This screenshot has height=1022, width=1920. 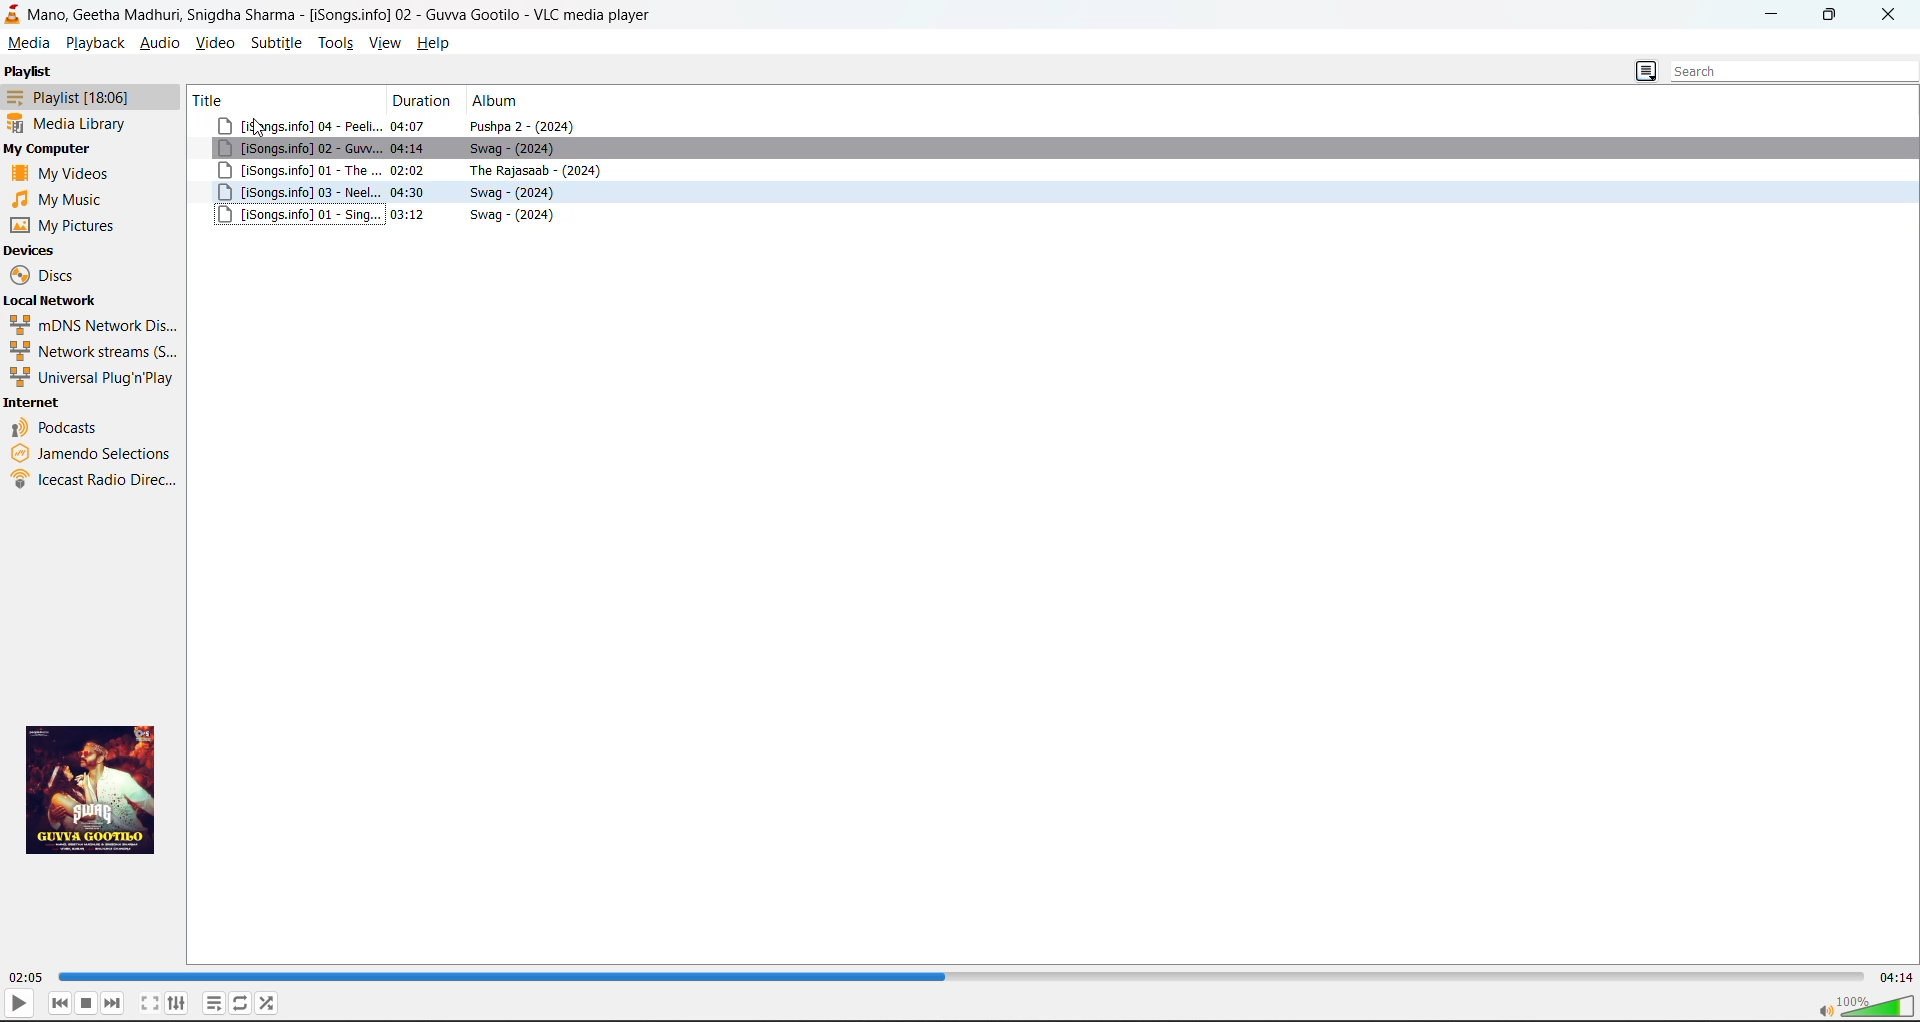 I want to click on devices, so click(x=32, y=251).